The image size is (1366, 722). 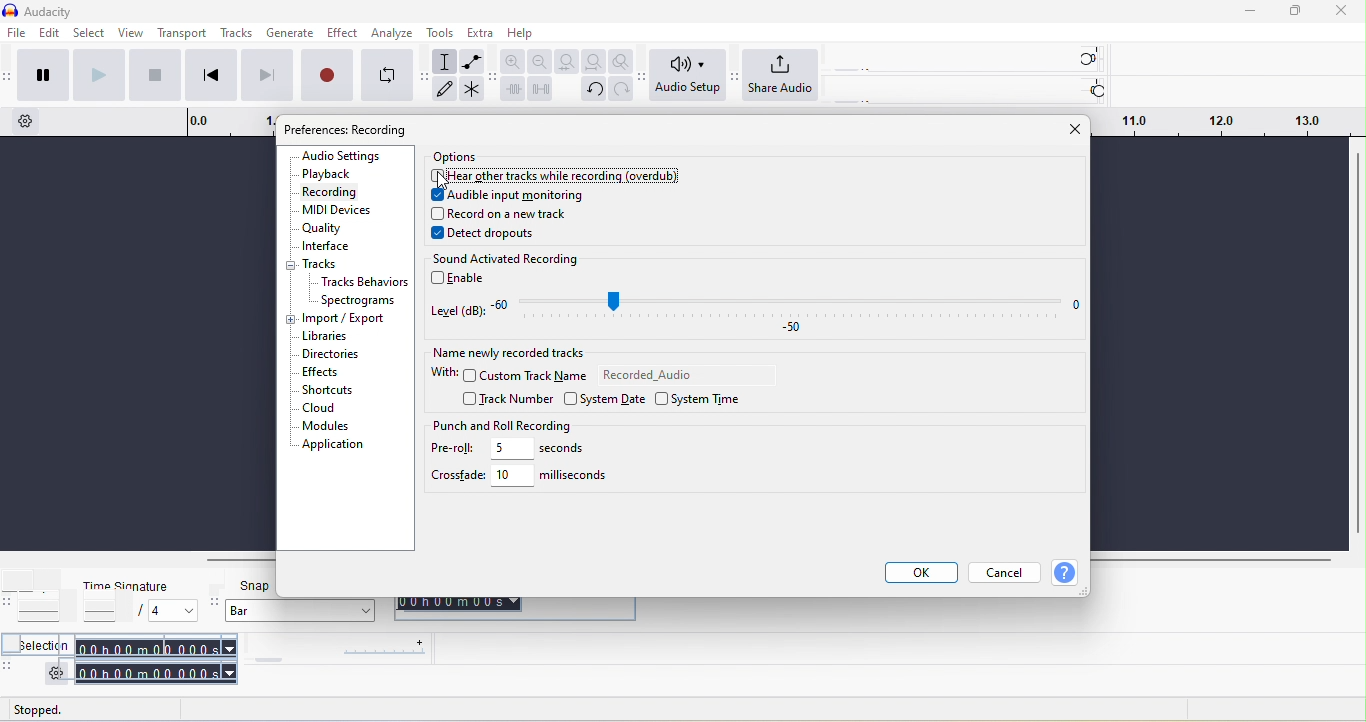 What do you see at coordinates (539, 90) in the screenshot?
I see `silence audio selection` at bounding box center [539, 90].